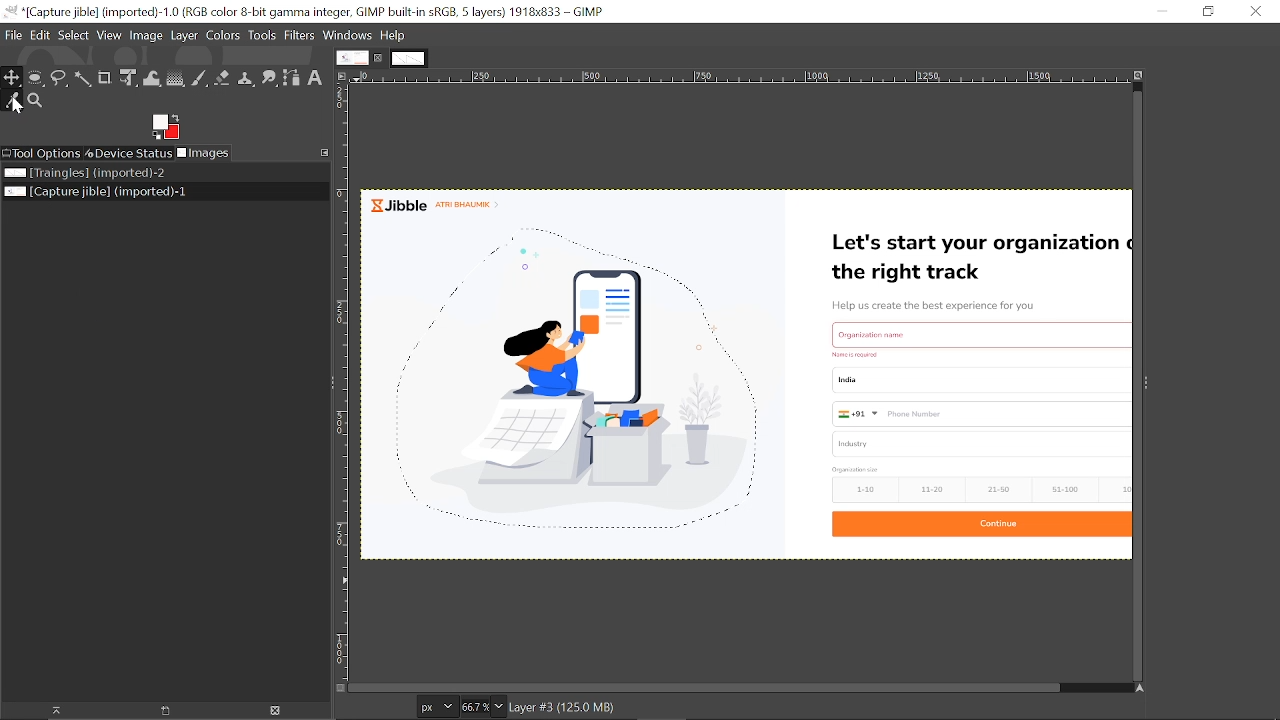 The width and height of the screenshot is (1280, 720). Describe the element at coordinates (105, 77) in the screenshot. I see `Crop tool` at that location.